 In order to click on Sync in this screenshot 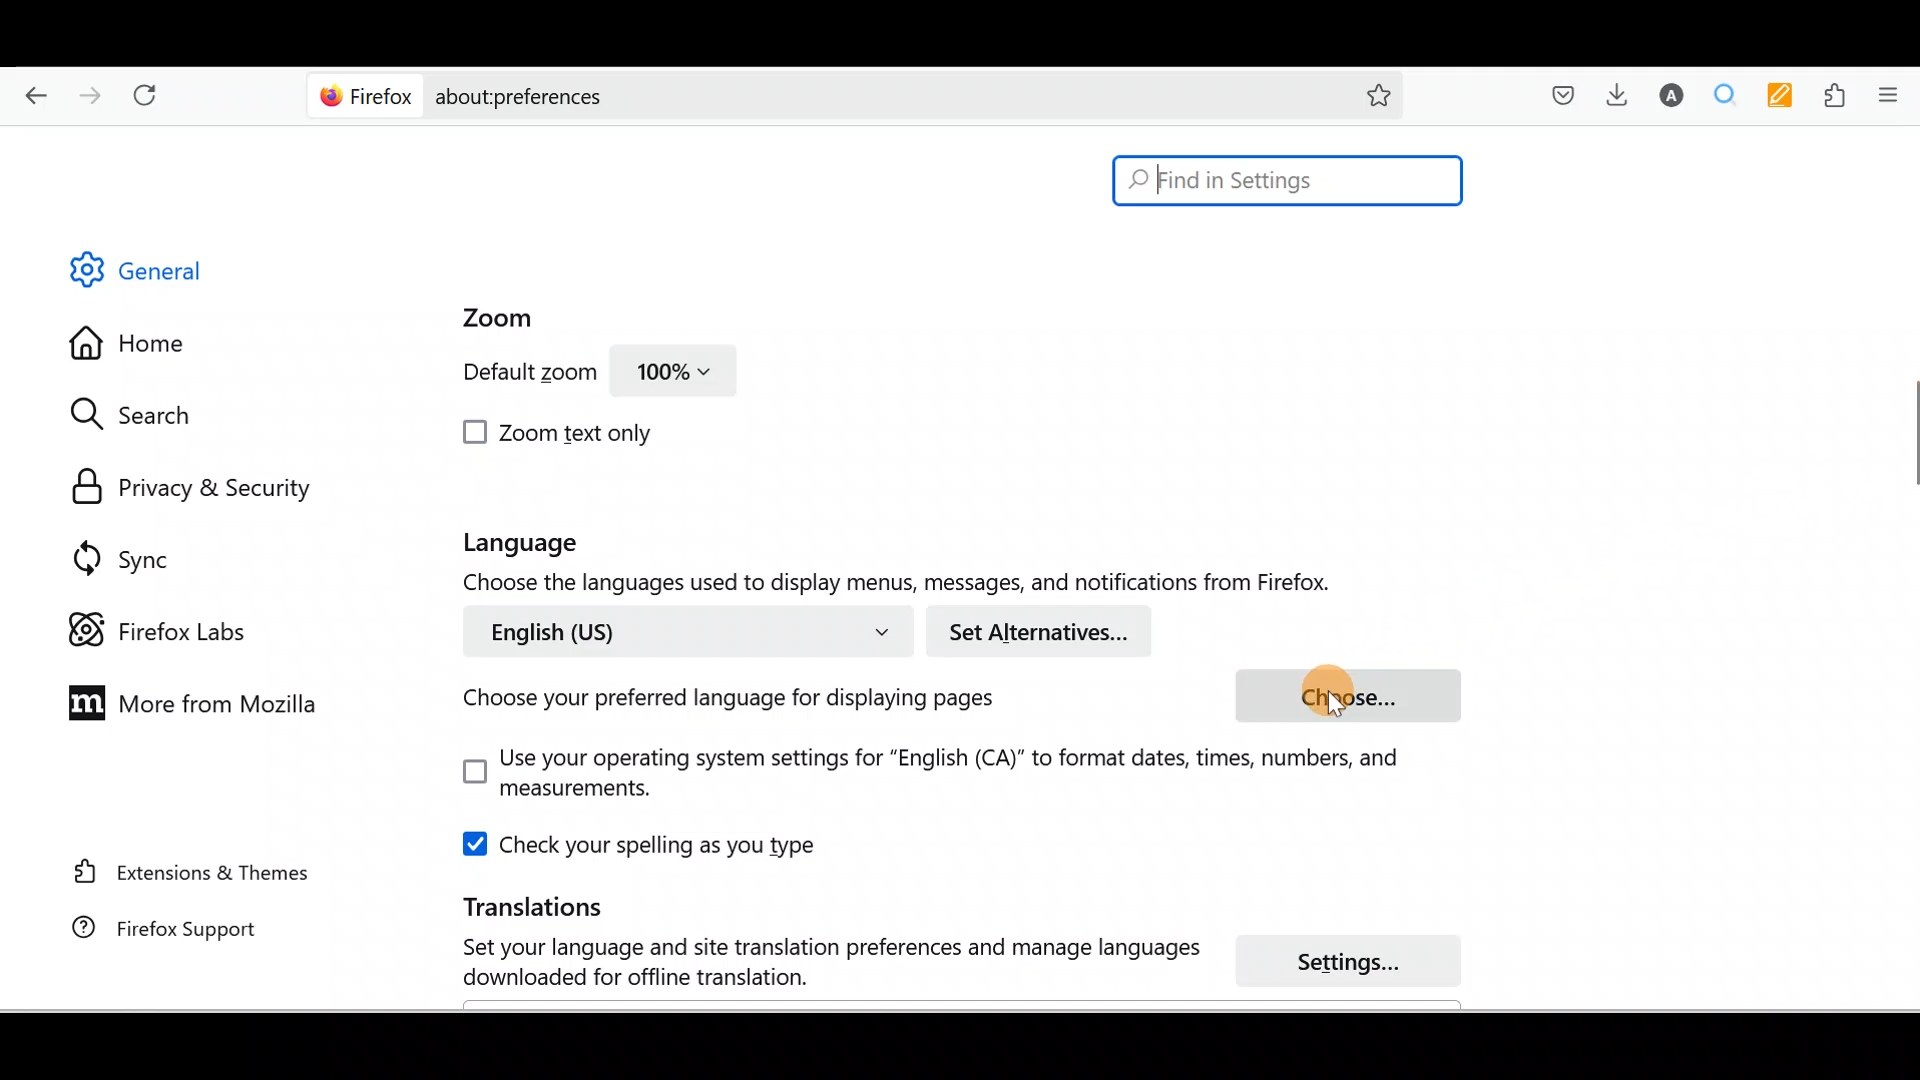, I will do `click(125, 558)`.